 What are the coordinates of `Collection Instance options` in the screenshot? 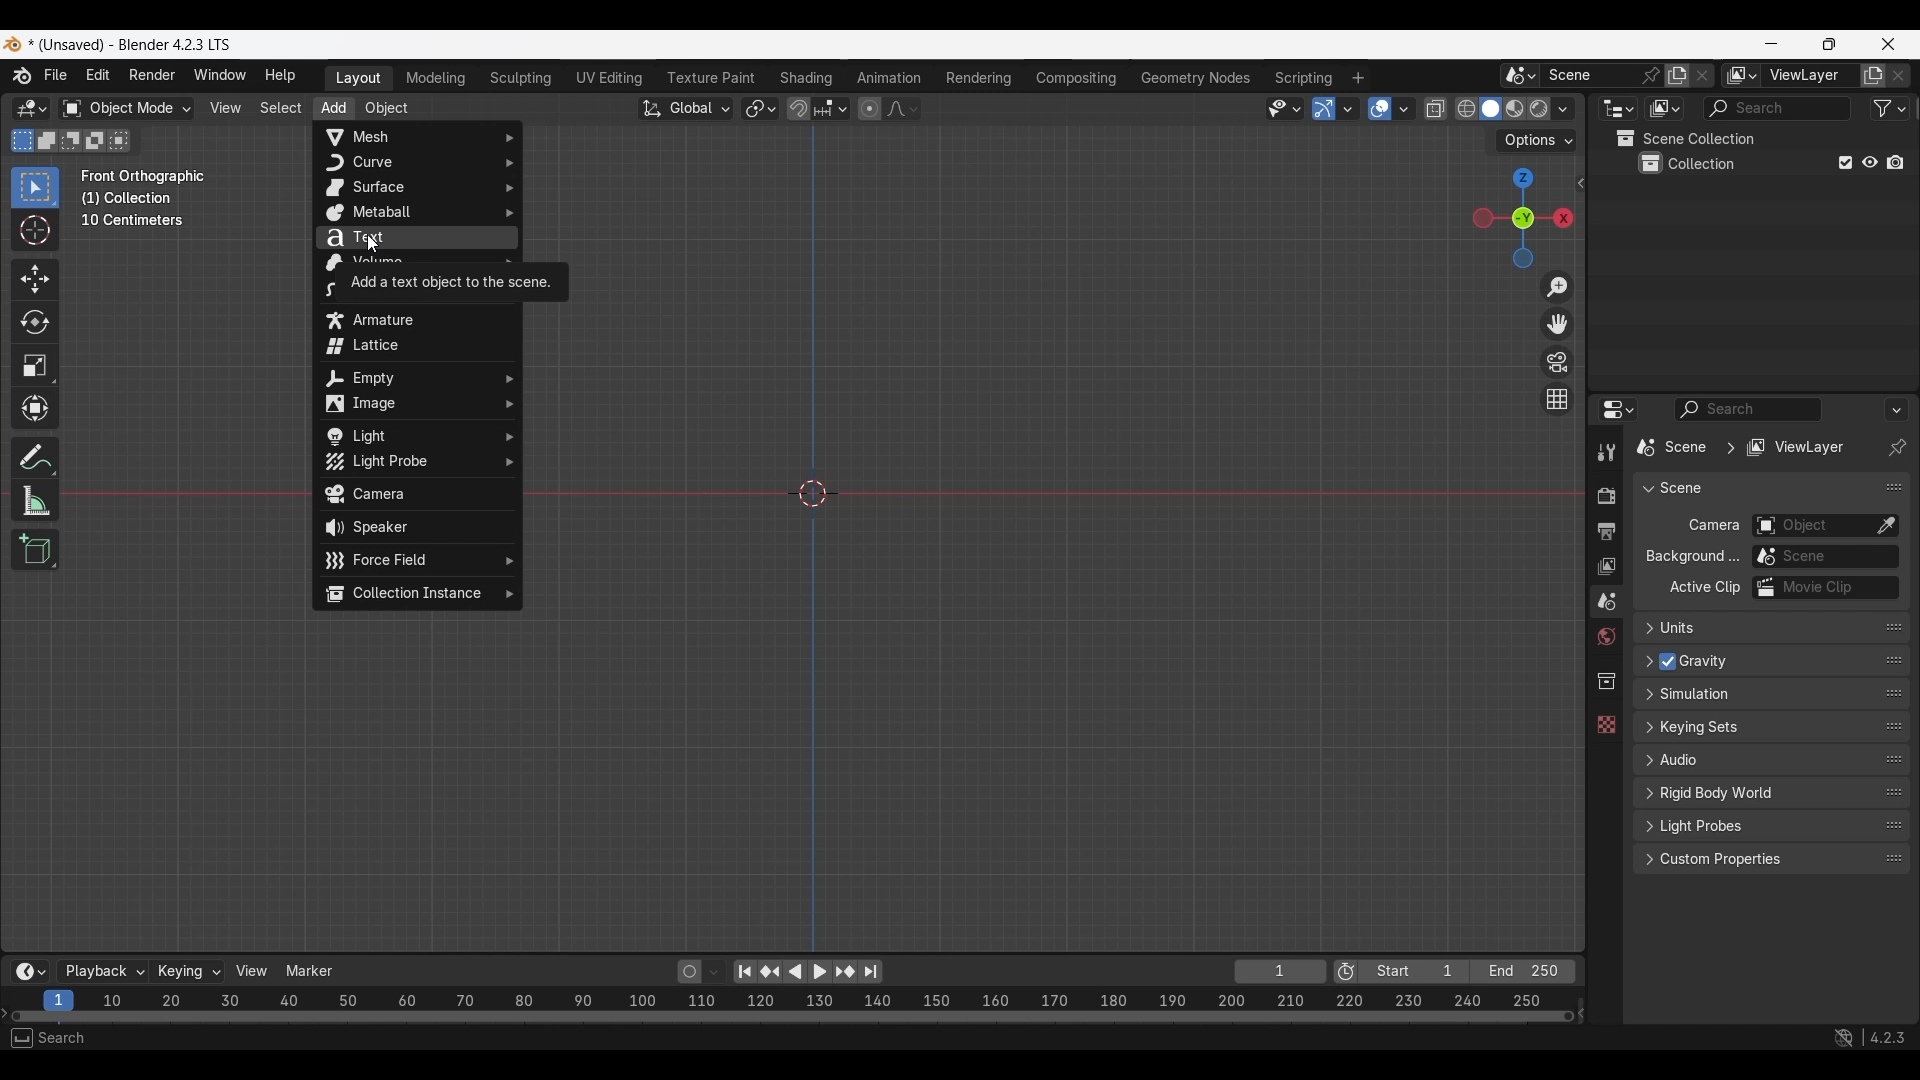 It's located at (418, 594).